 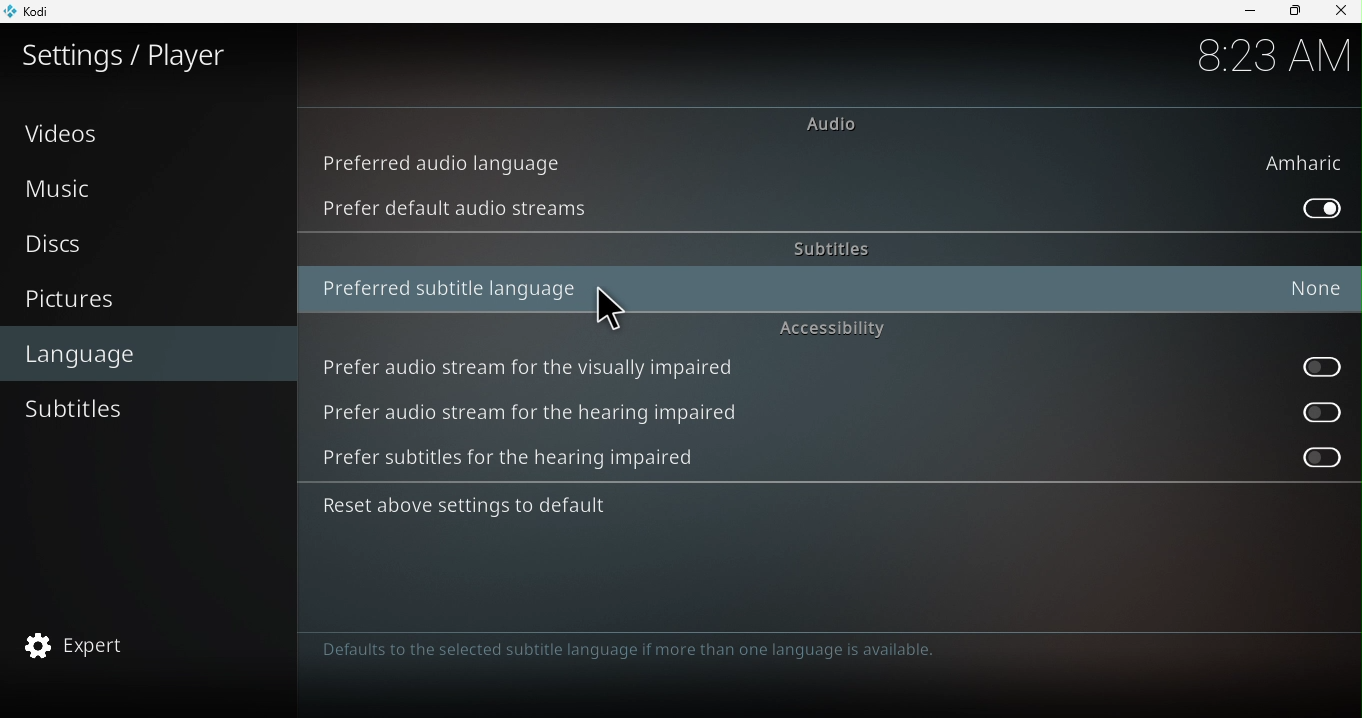 What do you see at coordinates (142, 647) in the screenshot?
I see `Expert` at bounding box center [142, 647].